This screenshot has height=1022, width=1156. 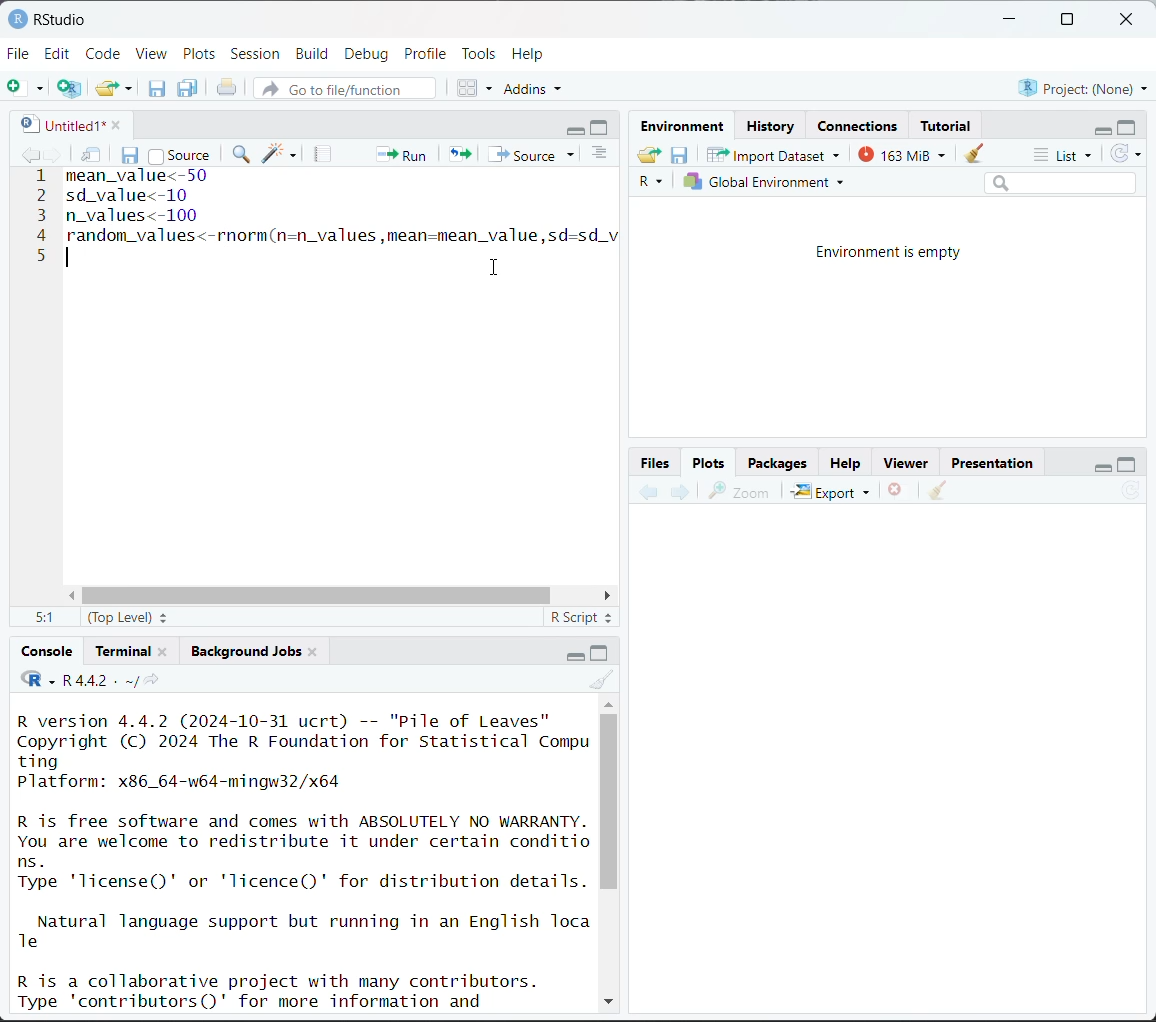 What do you see at coordinates (1082, 86) in the screenshot?
I see `Project:(None)` at bounding box center [1082, 86].